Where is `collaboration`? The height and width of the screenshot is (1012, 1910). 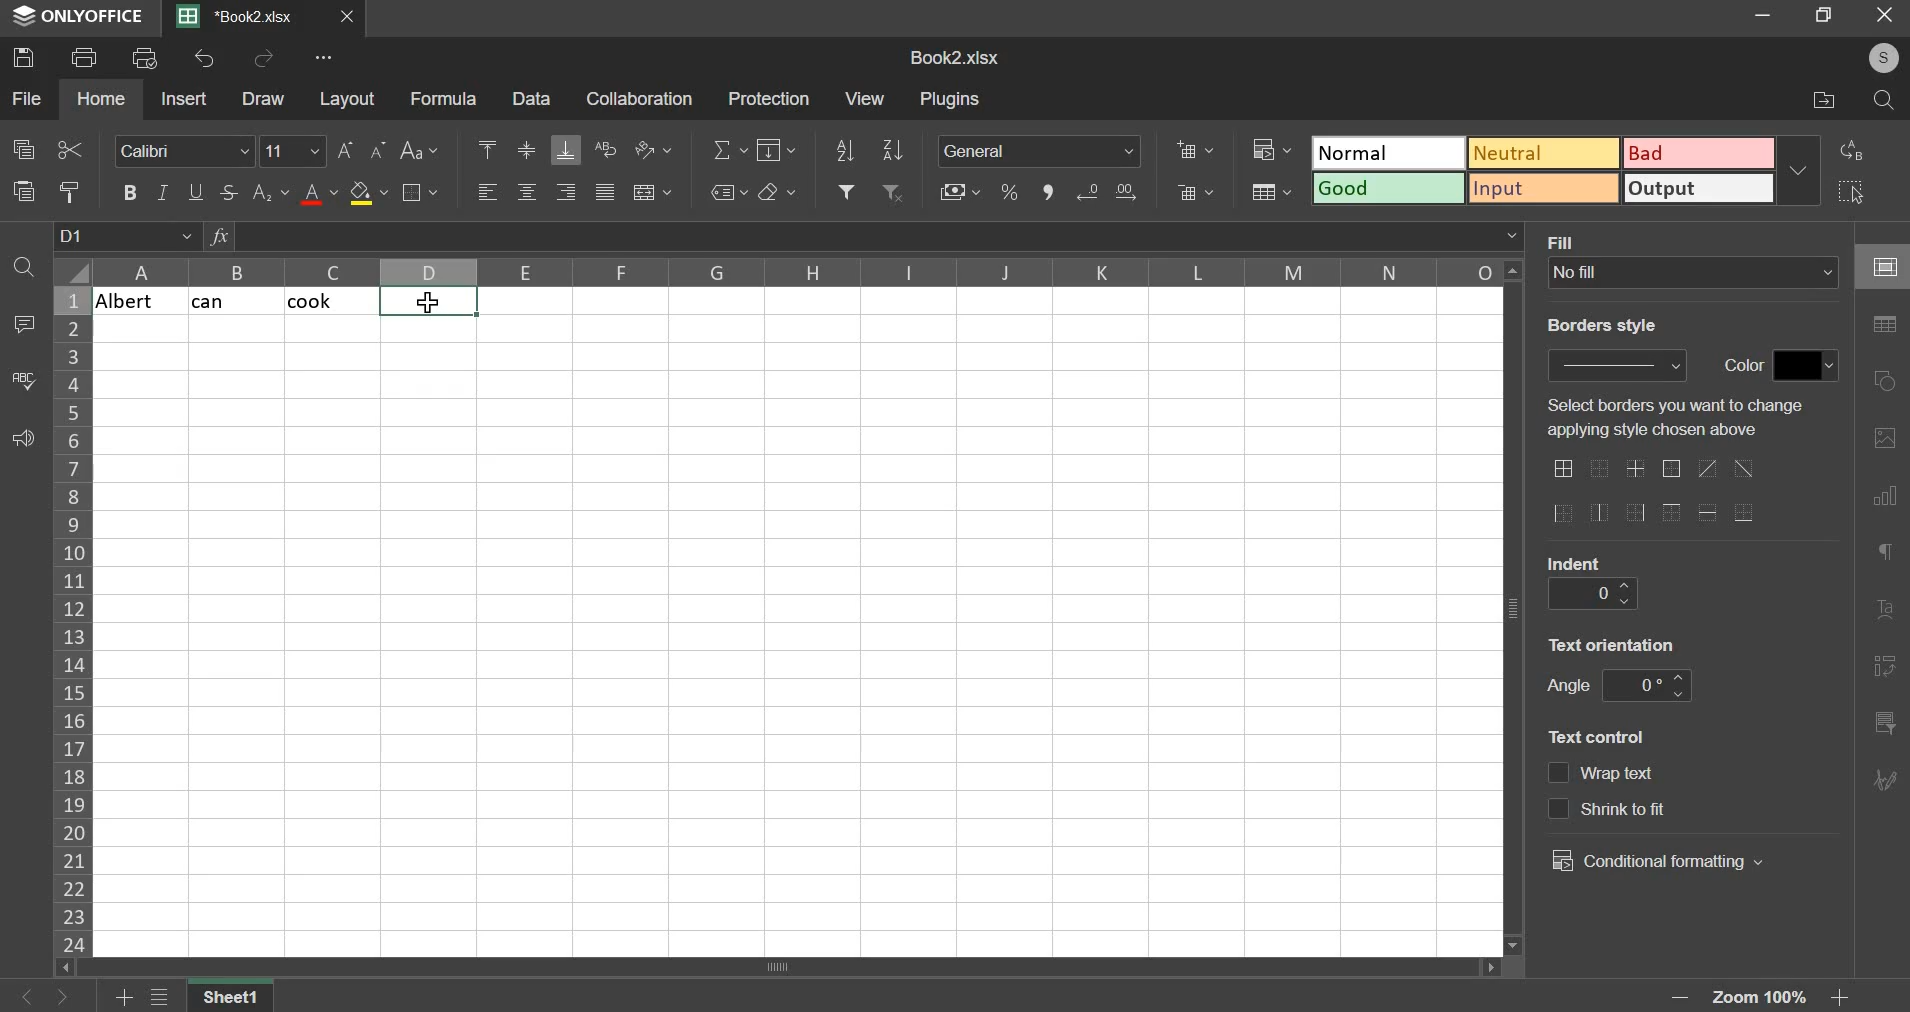 collaboration is located at coordinates (641, 100).